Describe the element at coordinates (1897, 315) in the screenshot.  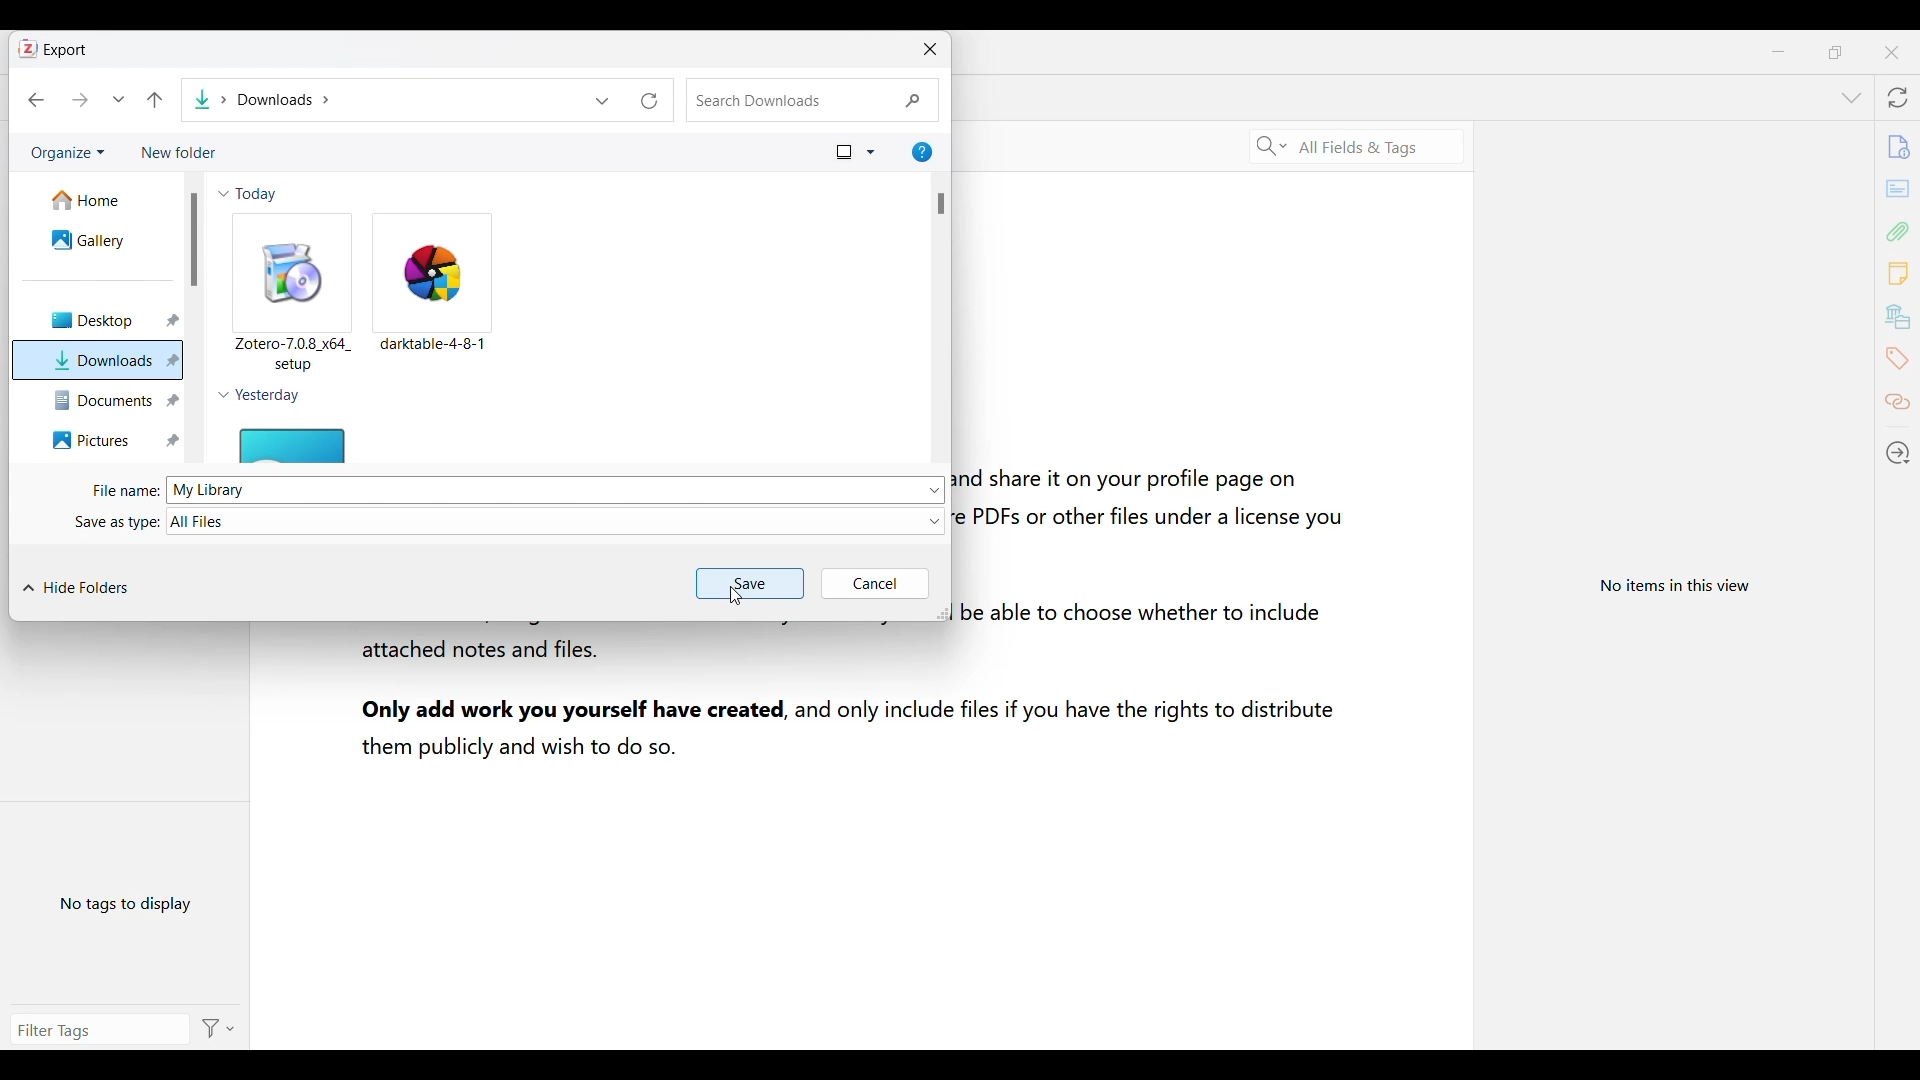
I see `Libraries and collections` at that location.